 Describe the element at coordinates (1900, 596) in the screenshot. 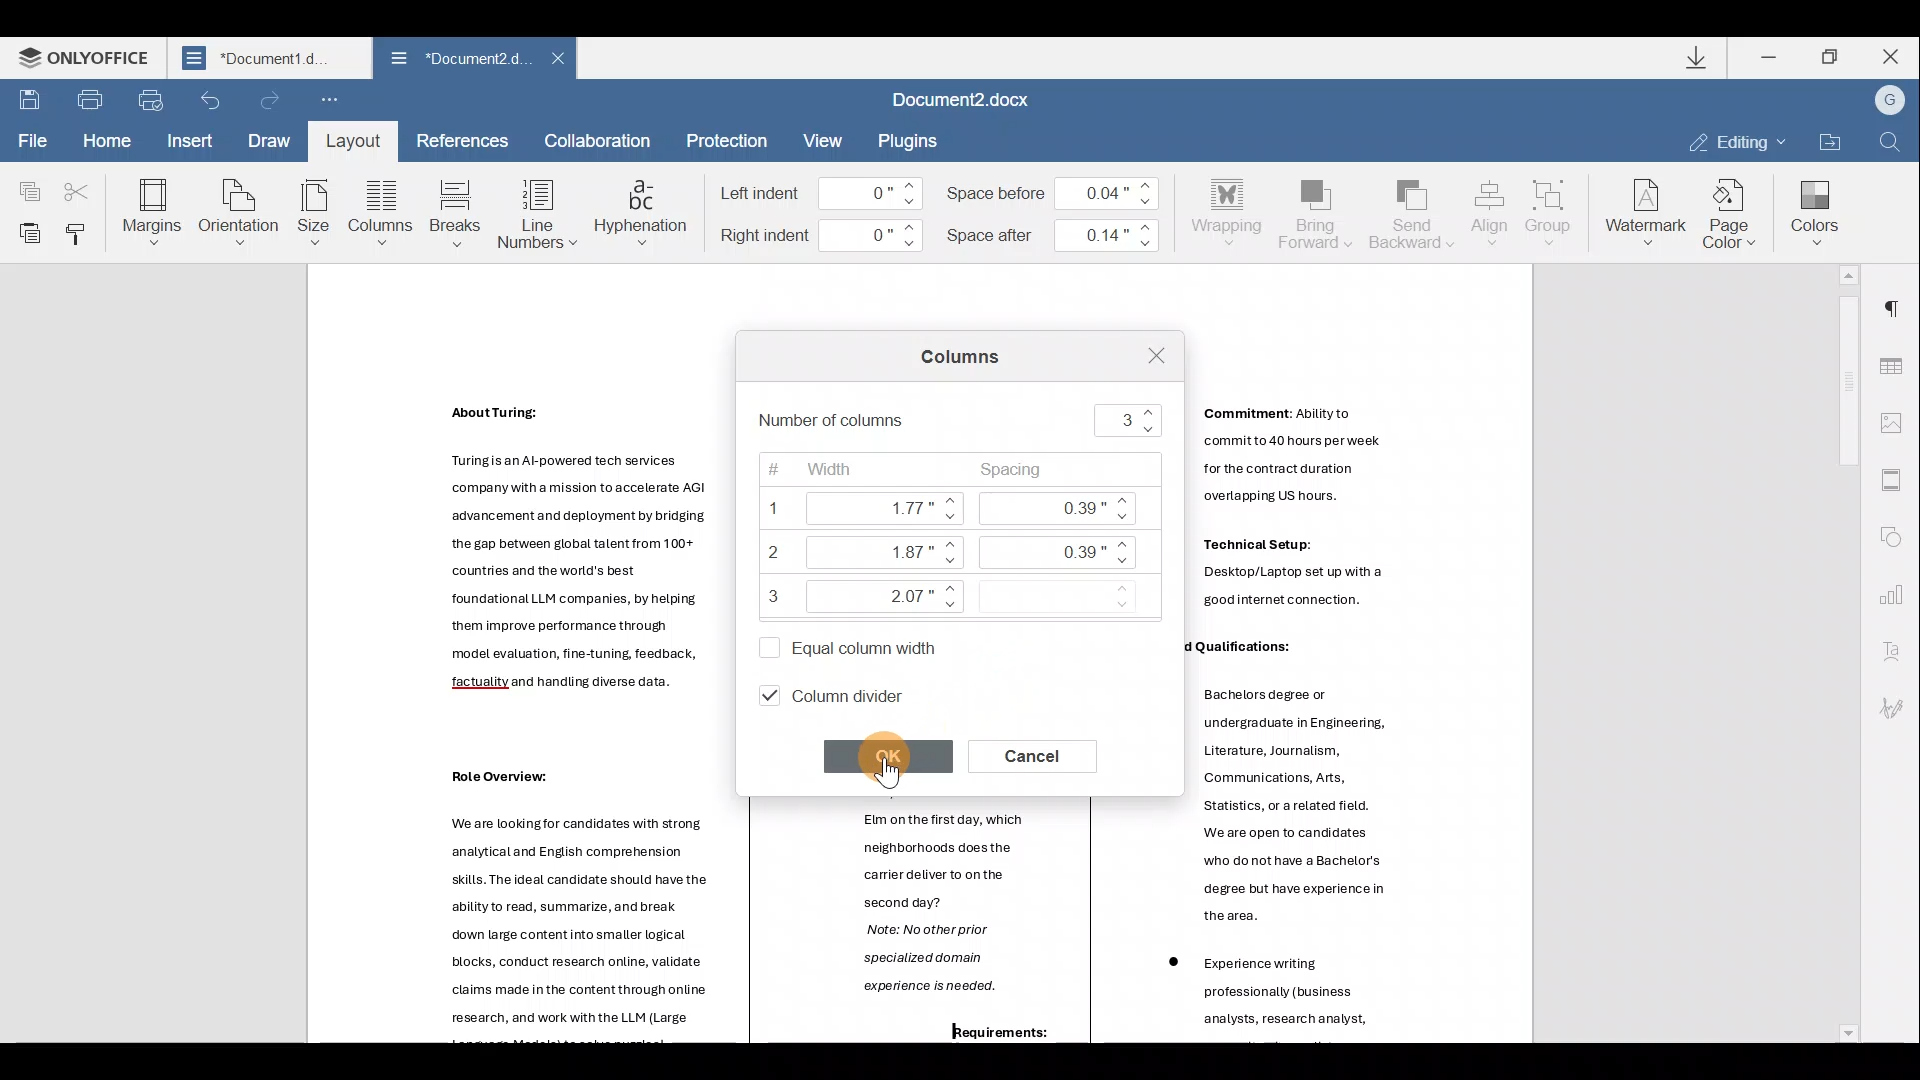

I see `Chart settings` at that location.